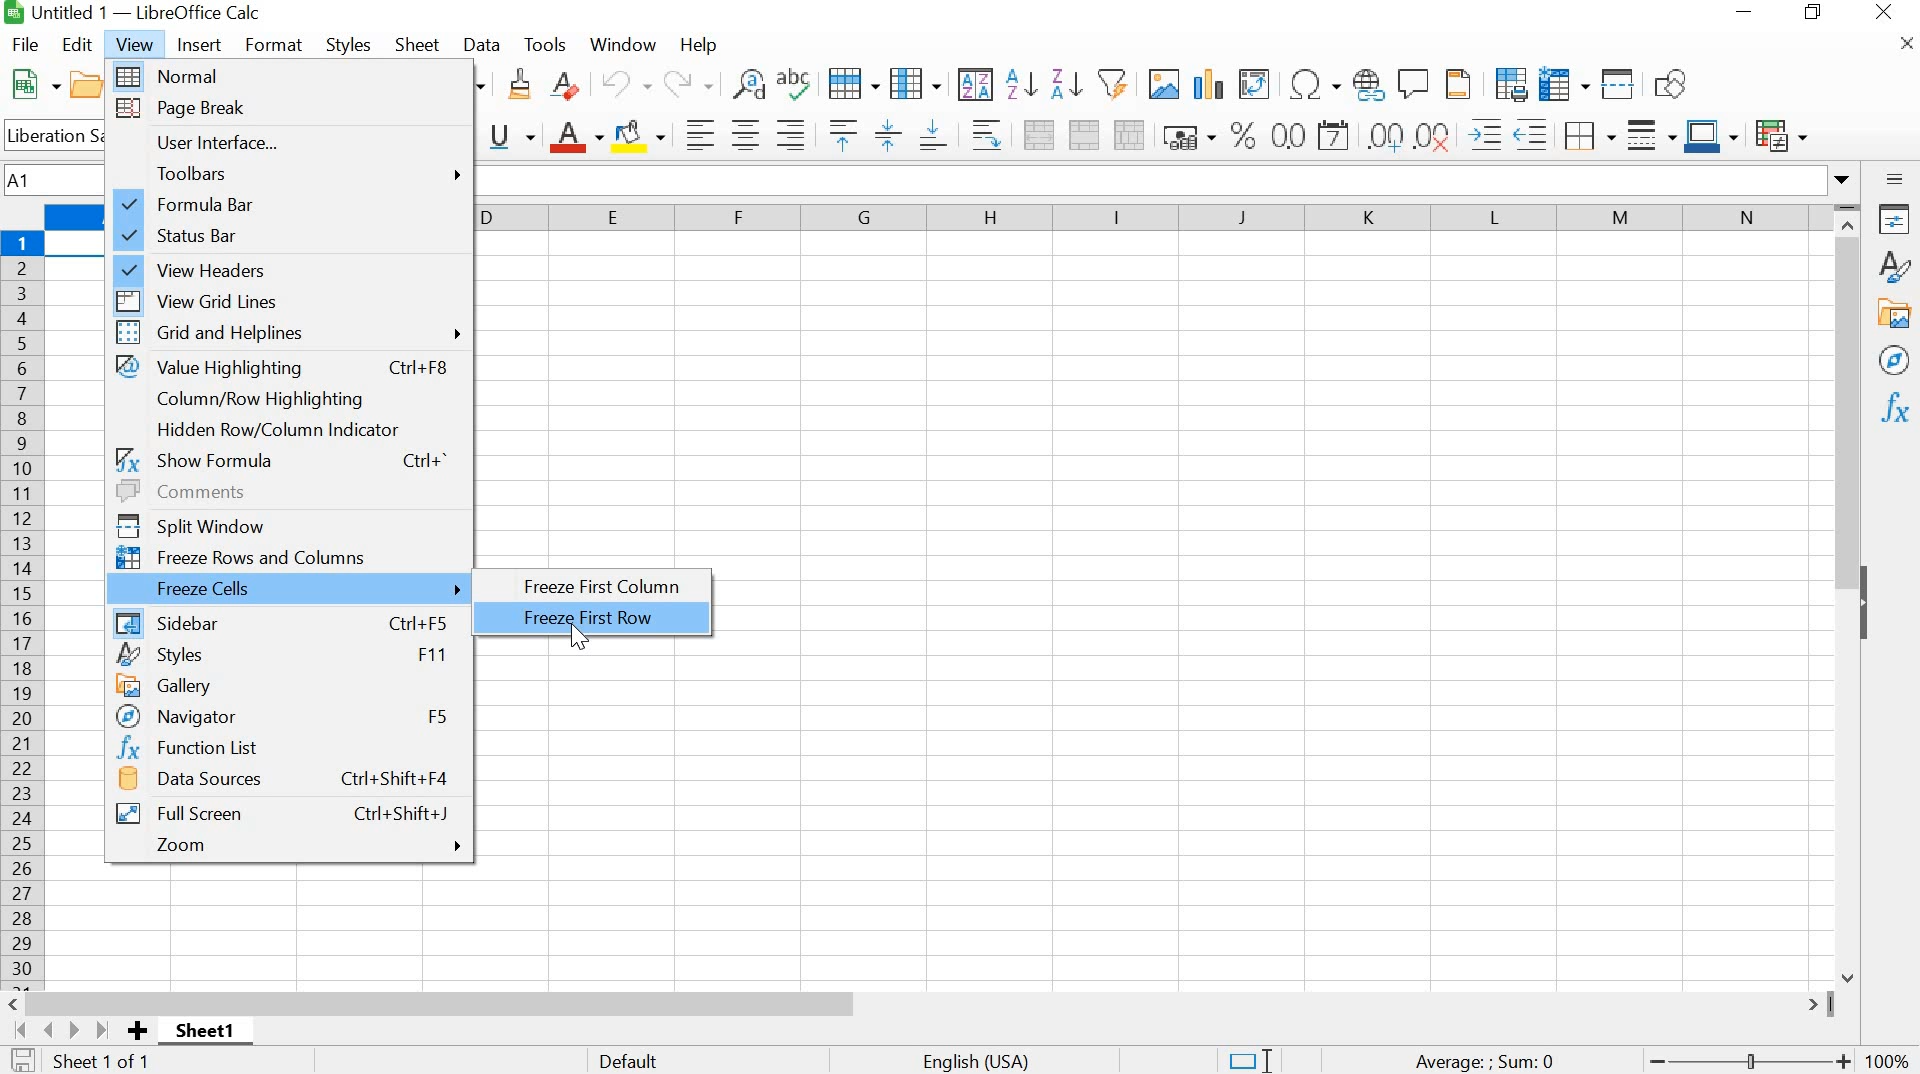 This screenshot has width=1920, height=1074. What do you see at coordinates (1675, 85) in the screenshot?
I see `SHOW DRAW FUNCTIONS` at bounding box center [1675, 85].